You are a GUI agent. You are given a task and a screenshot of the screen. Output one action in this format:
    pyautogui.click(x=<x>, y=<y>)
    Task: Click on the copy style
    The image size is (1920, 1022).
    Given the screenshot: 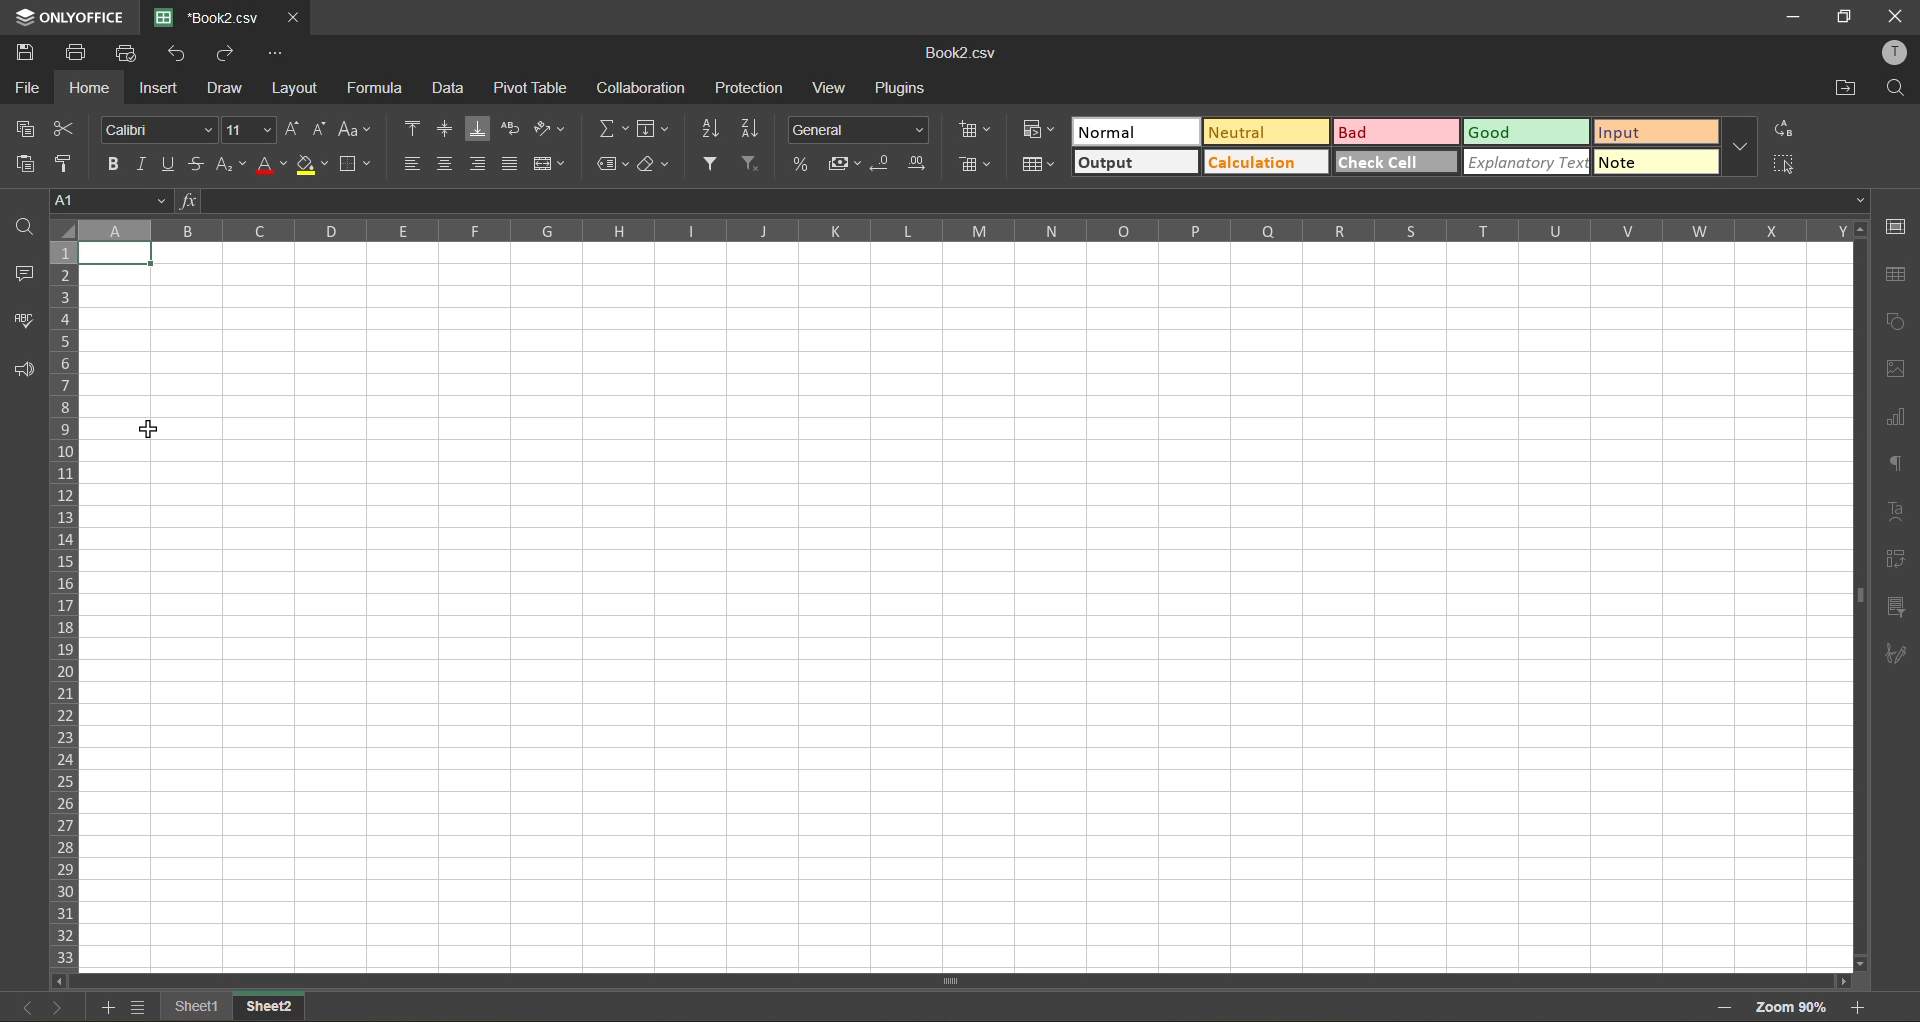 What is the action you would take?
    pyautogui.click(x=70, y=162)
    